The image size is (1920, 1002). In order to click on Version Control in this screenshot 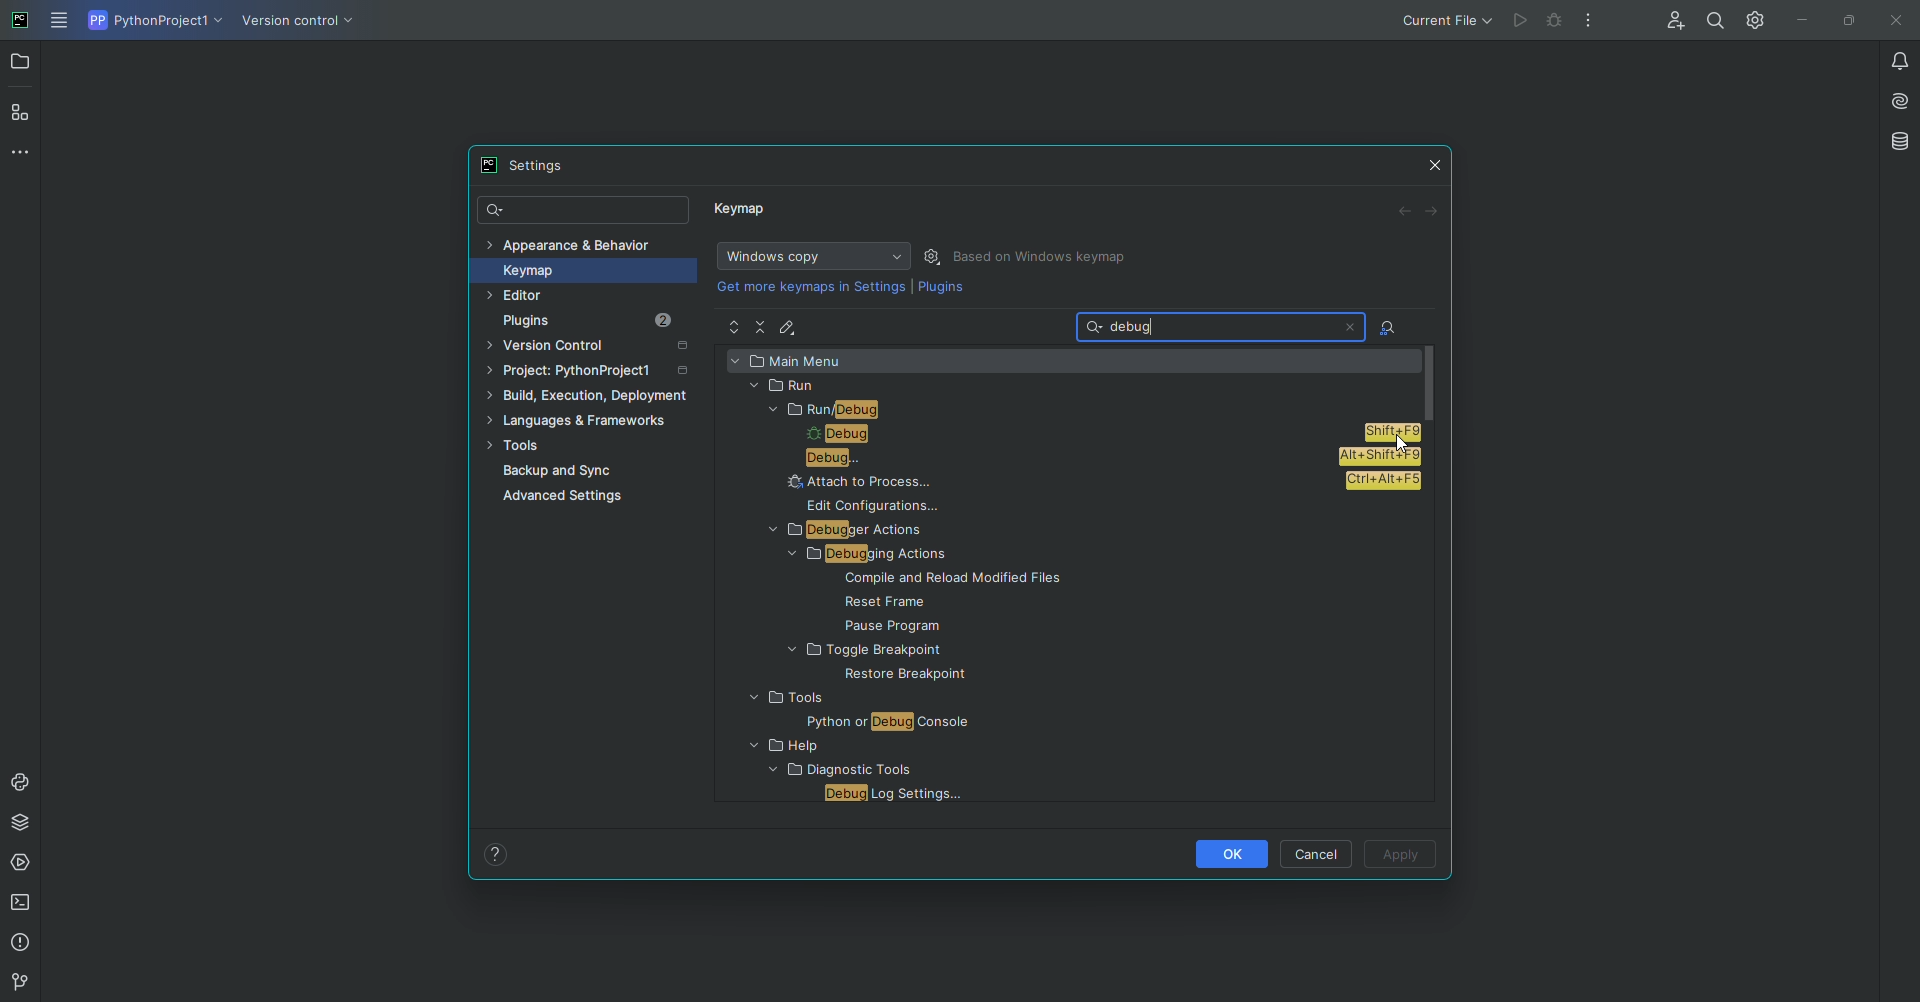, I will do `click(594, 348)`.